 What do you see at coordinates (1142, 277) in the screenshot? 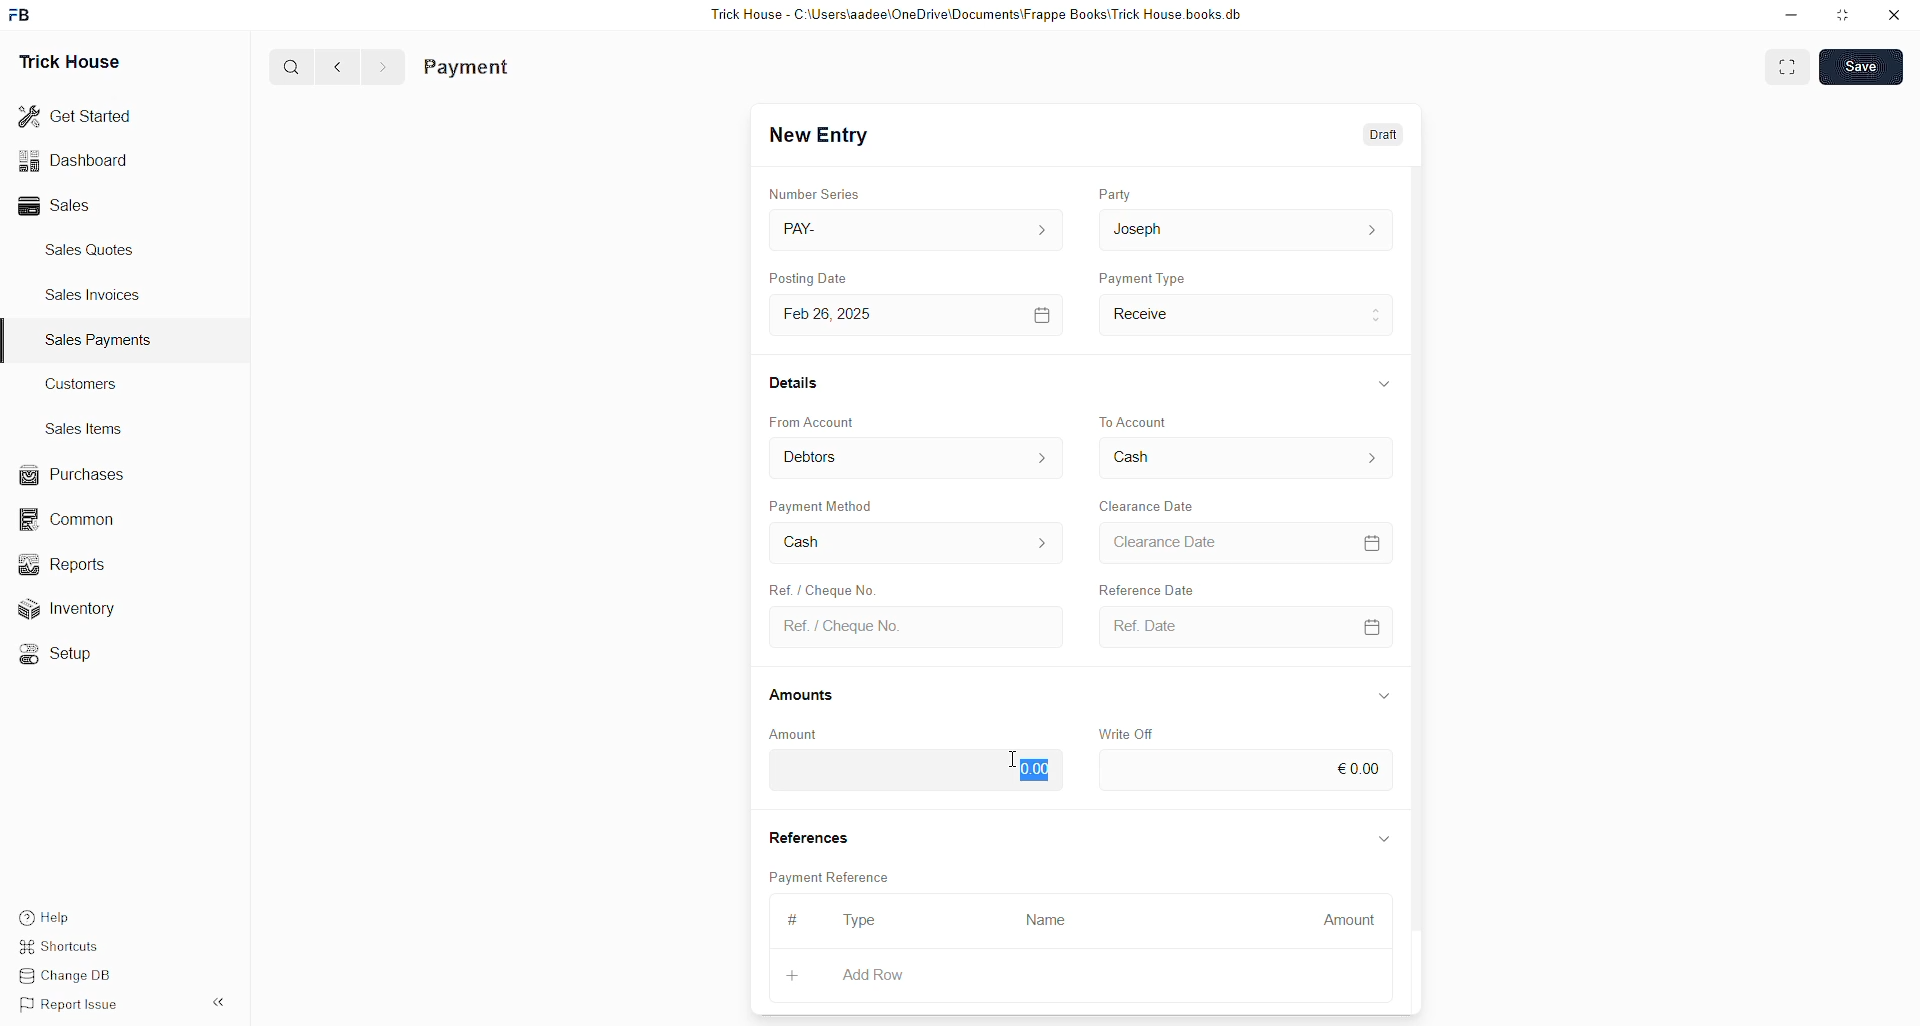
I see `Payment Type` at bounding box center [1142, 277].